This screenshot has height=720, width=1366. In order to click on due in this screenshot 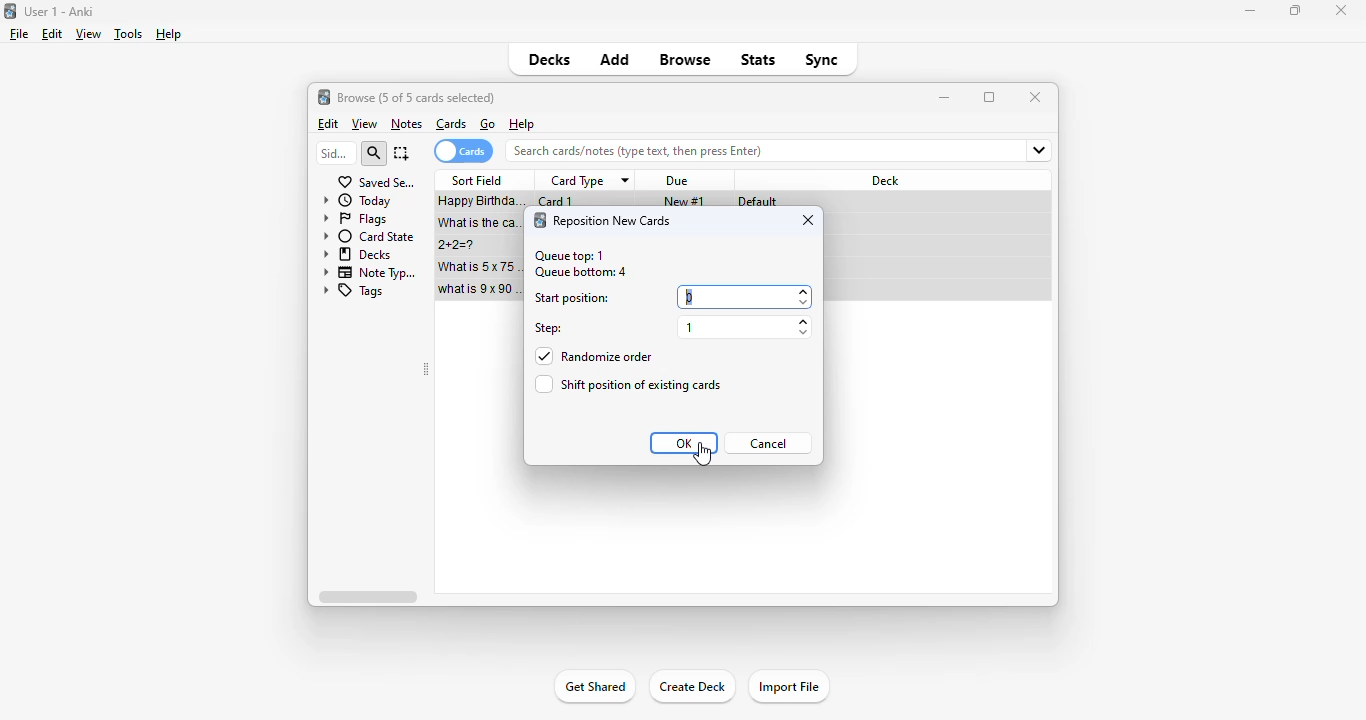, I will do `click(679, 181)`.